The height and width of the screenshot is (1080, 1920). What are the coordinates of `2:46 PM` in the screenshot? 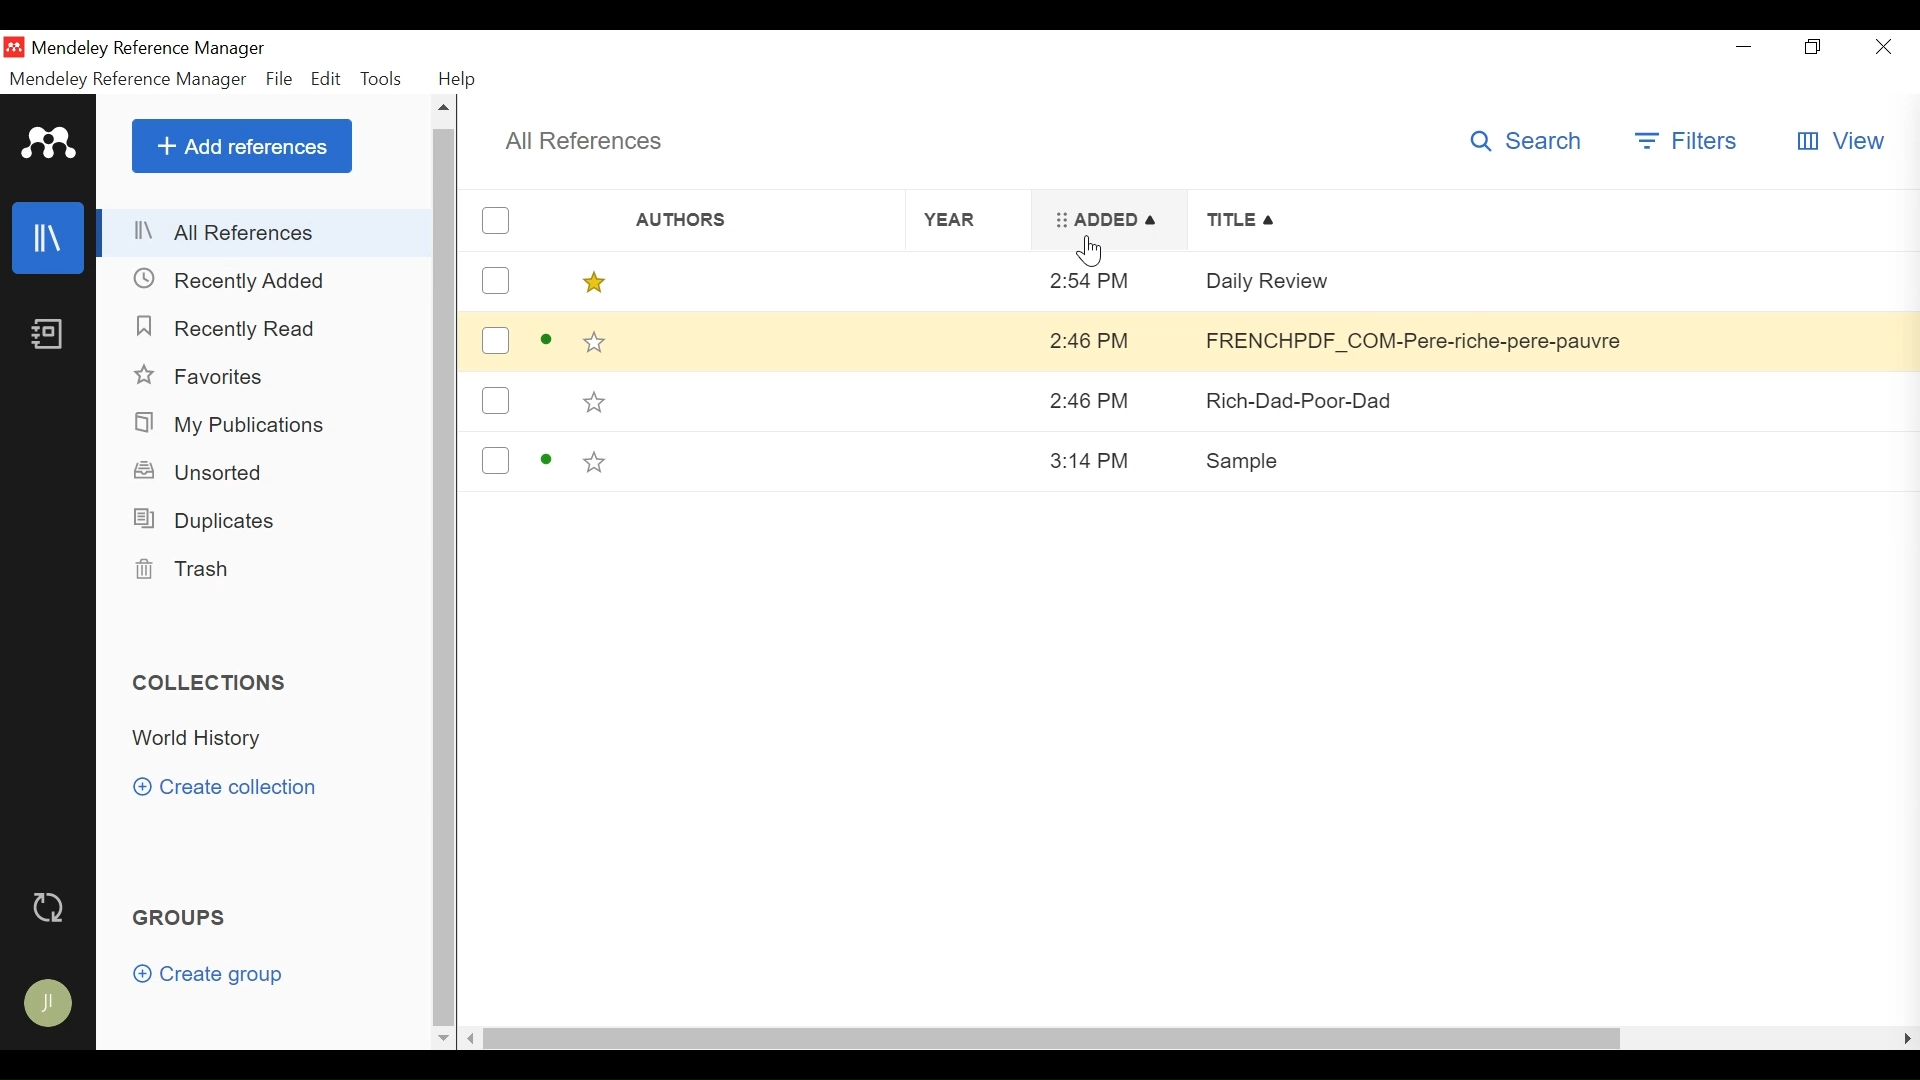 It's located at (1108, 400).